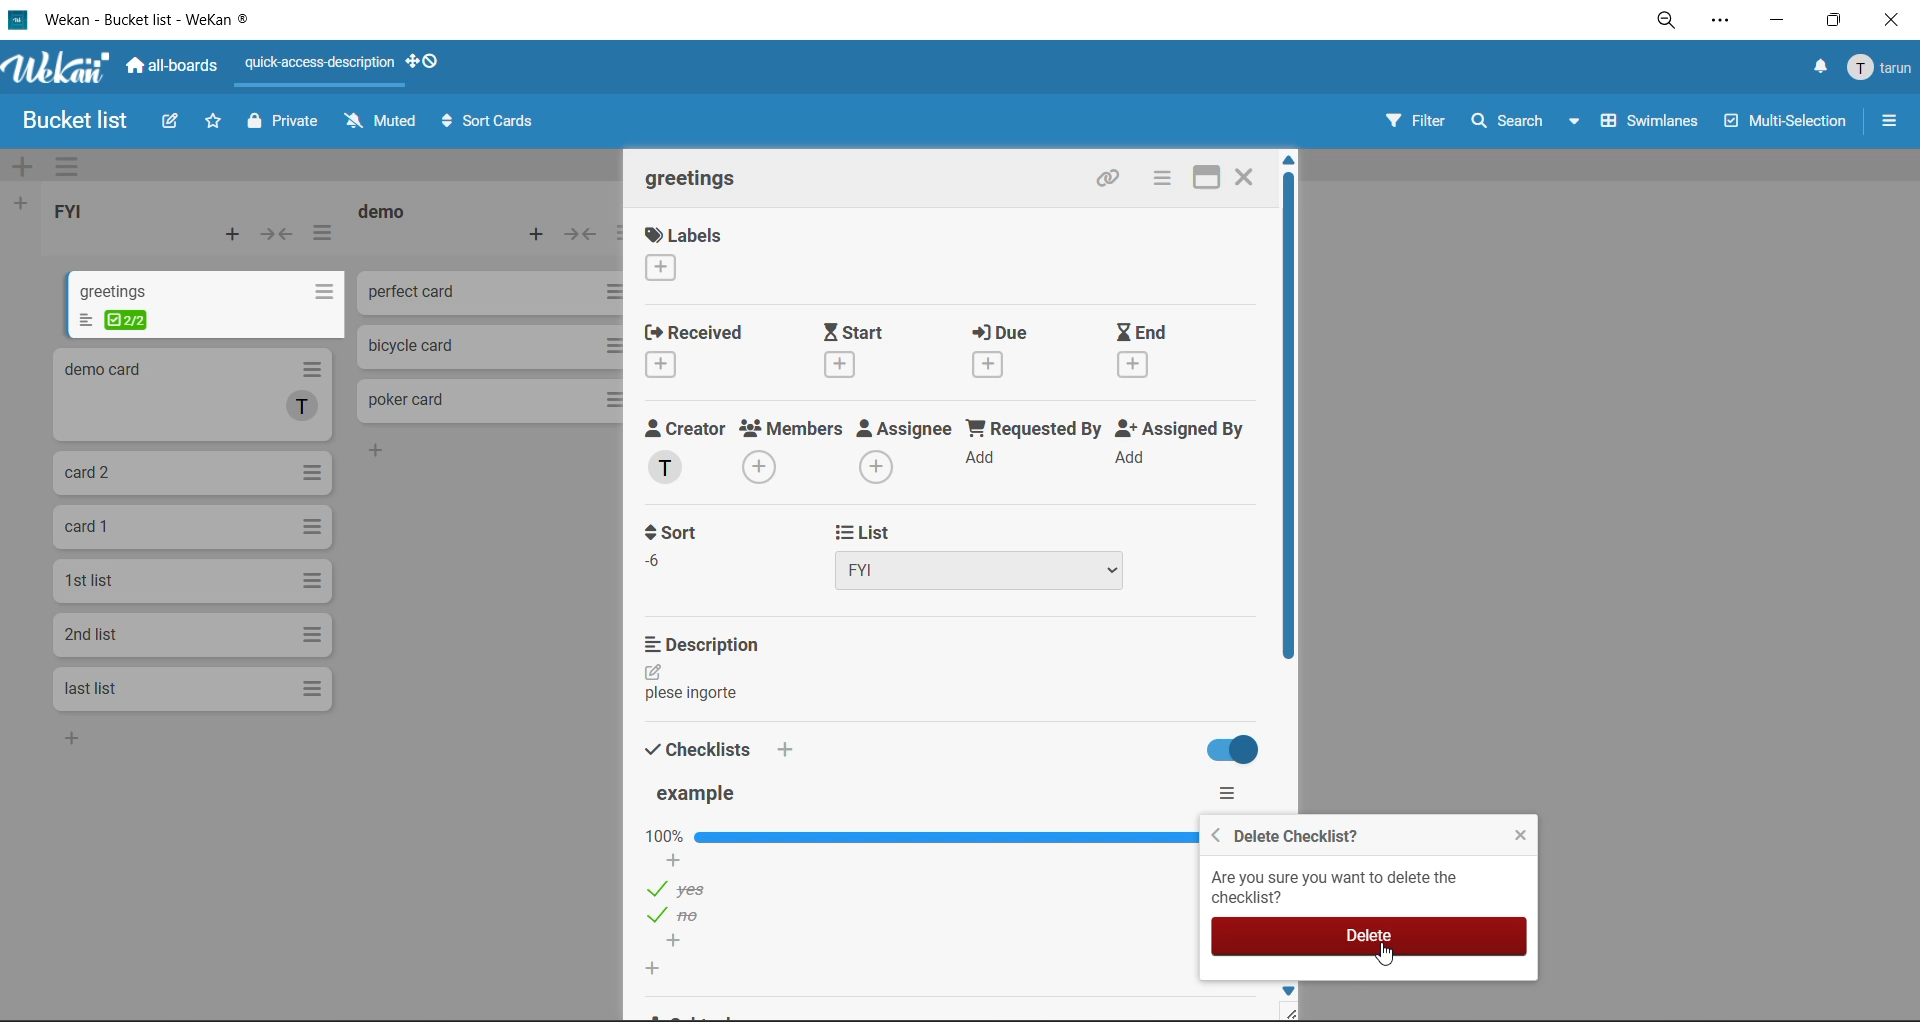 The image size is (1920, 1022). I want to click on cards, so click(190, 529).